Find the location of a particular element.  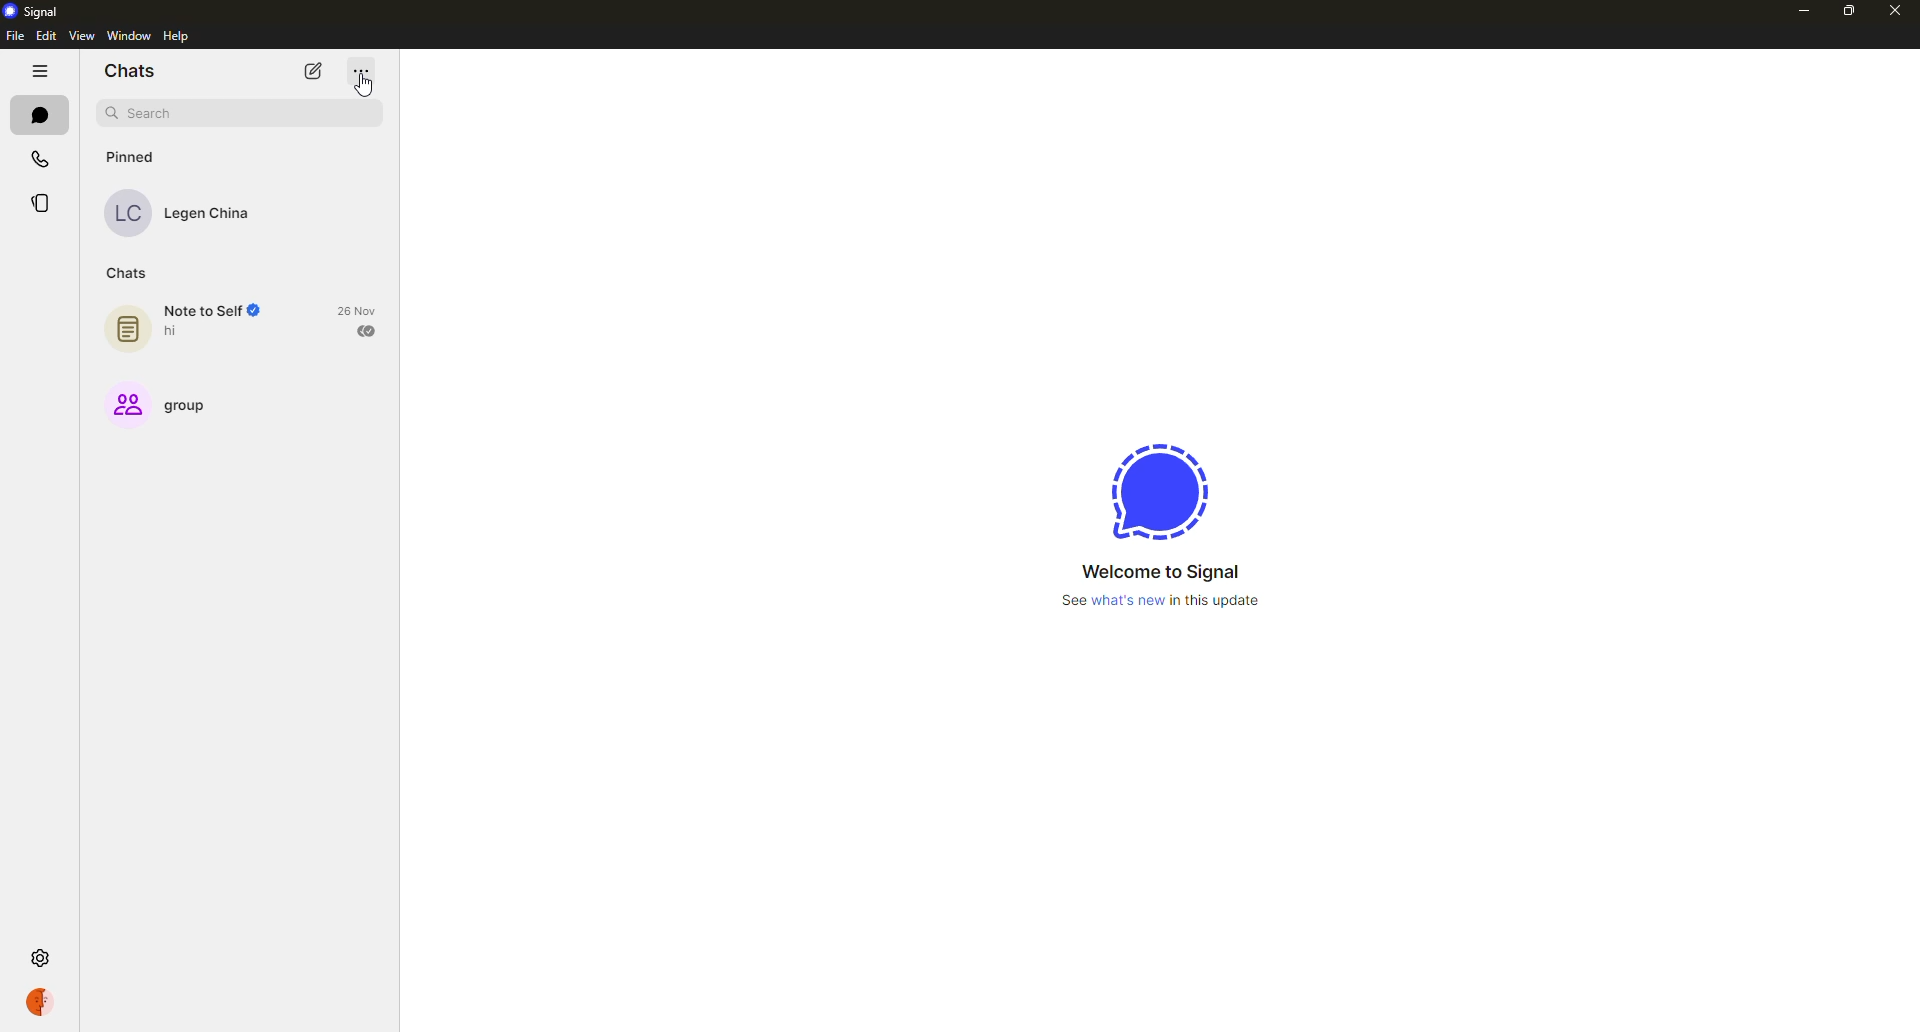

cursor is located at coordinates (363, 87).